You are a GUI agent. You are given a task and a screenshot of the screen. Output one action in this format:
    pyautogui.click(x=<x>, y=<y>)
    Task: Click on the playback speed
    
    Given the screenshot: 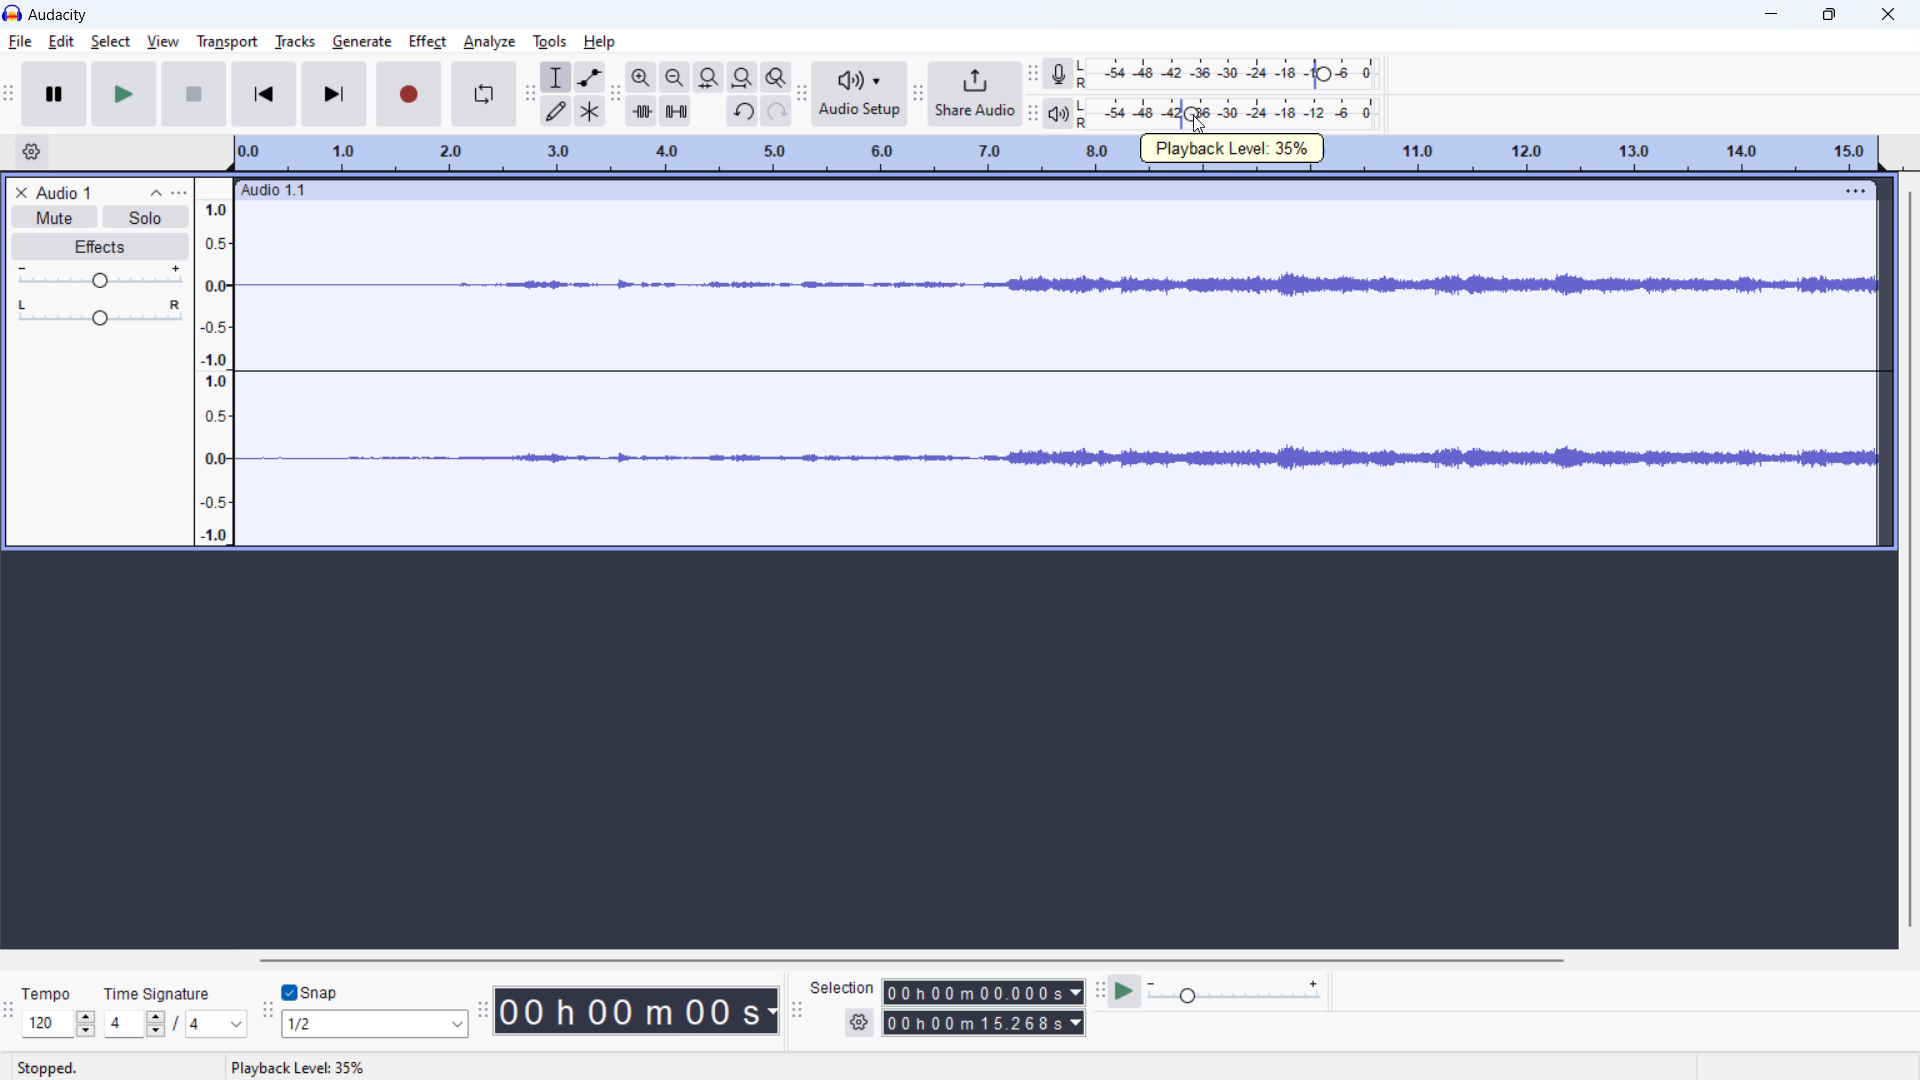 What is the action you would take?
    pyautogui.click(x=1234, y=991)
    